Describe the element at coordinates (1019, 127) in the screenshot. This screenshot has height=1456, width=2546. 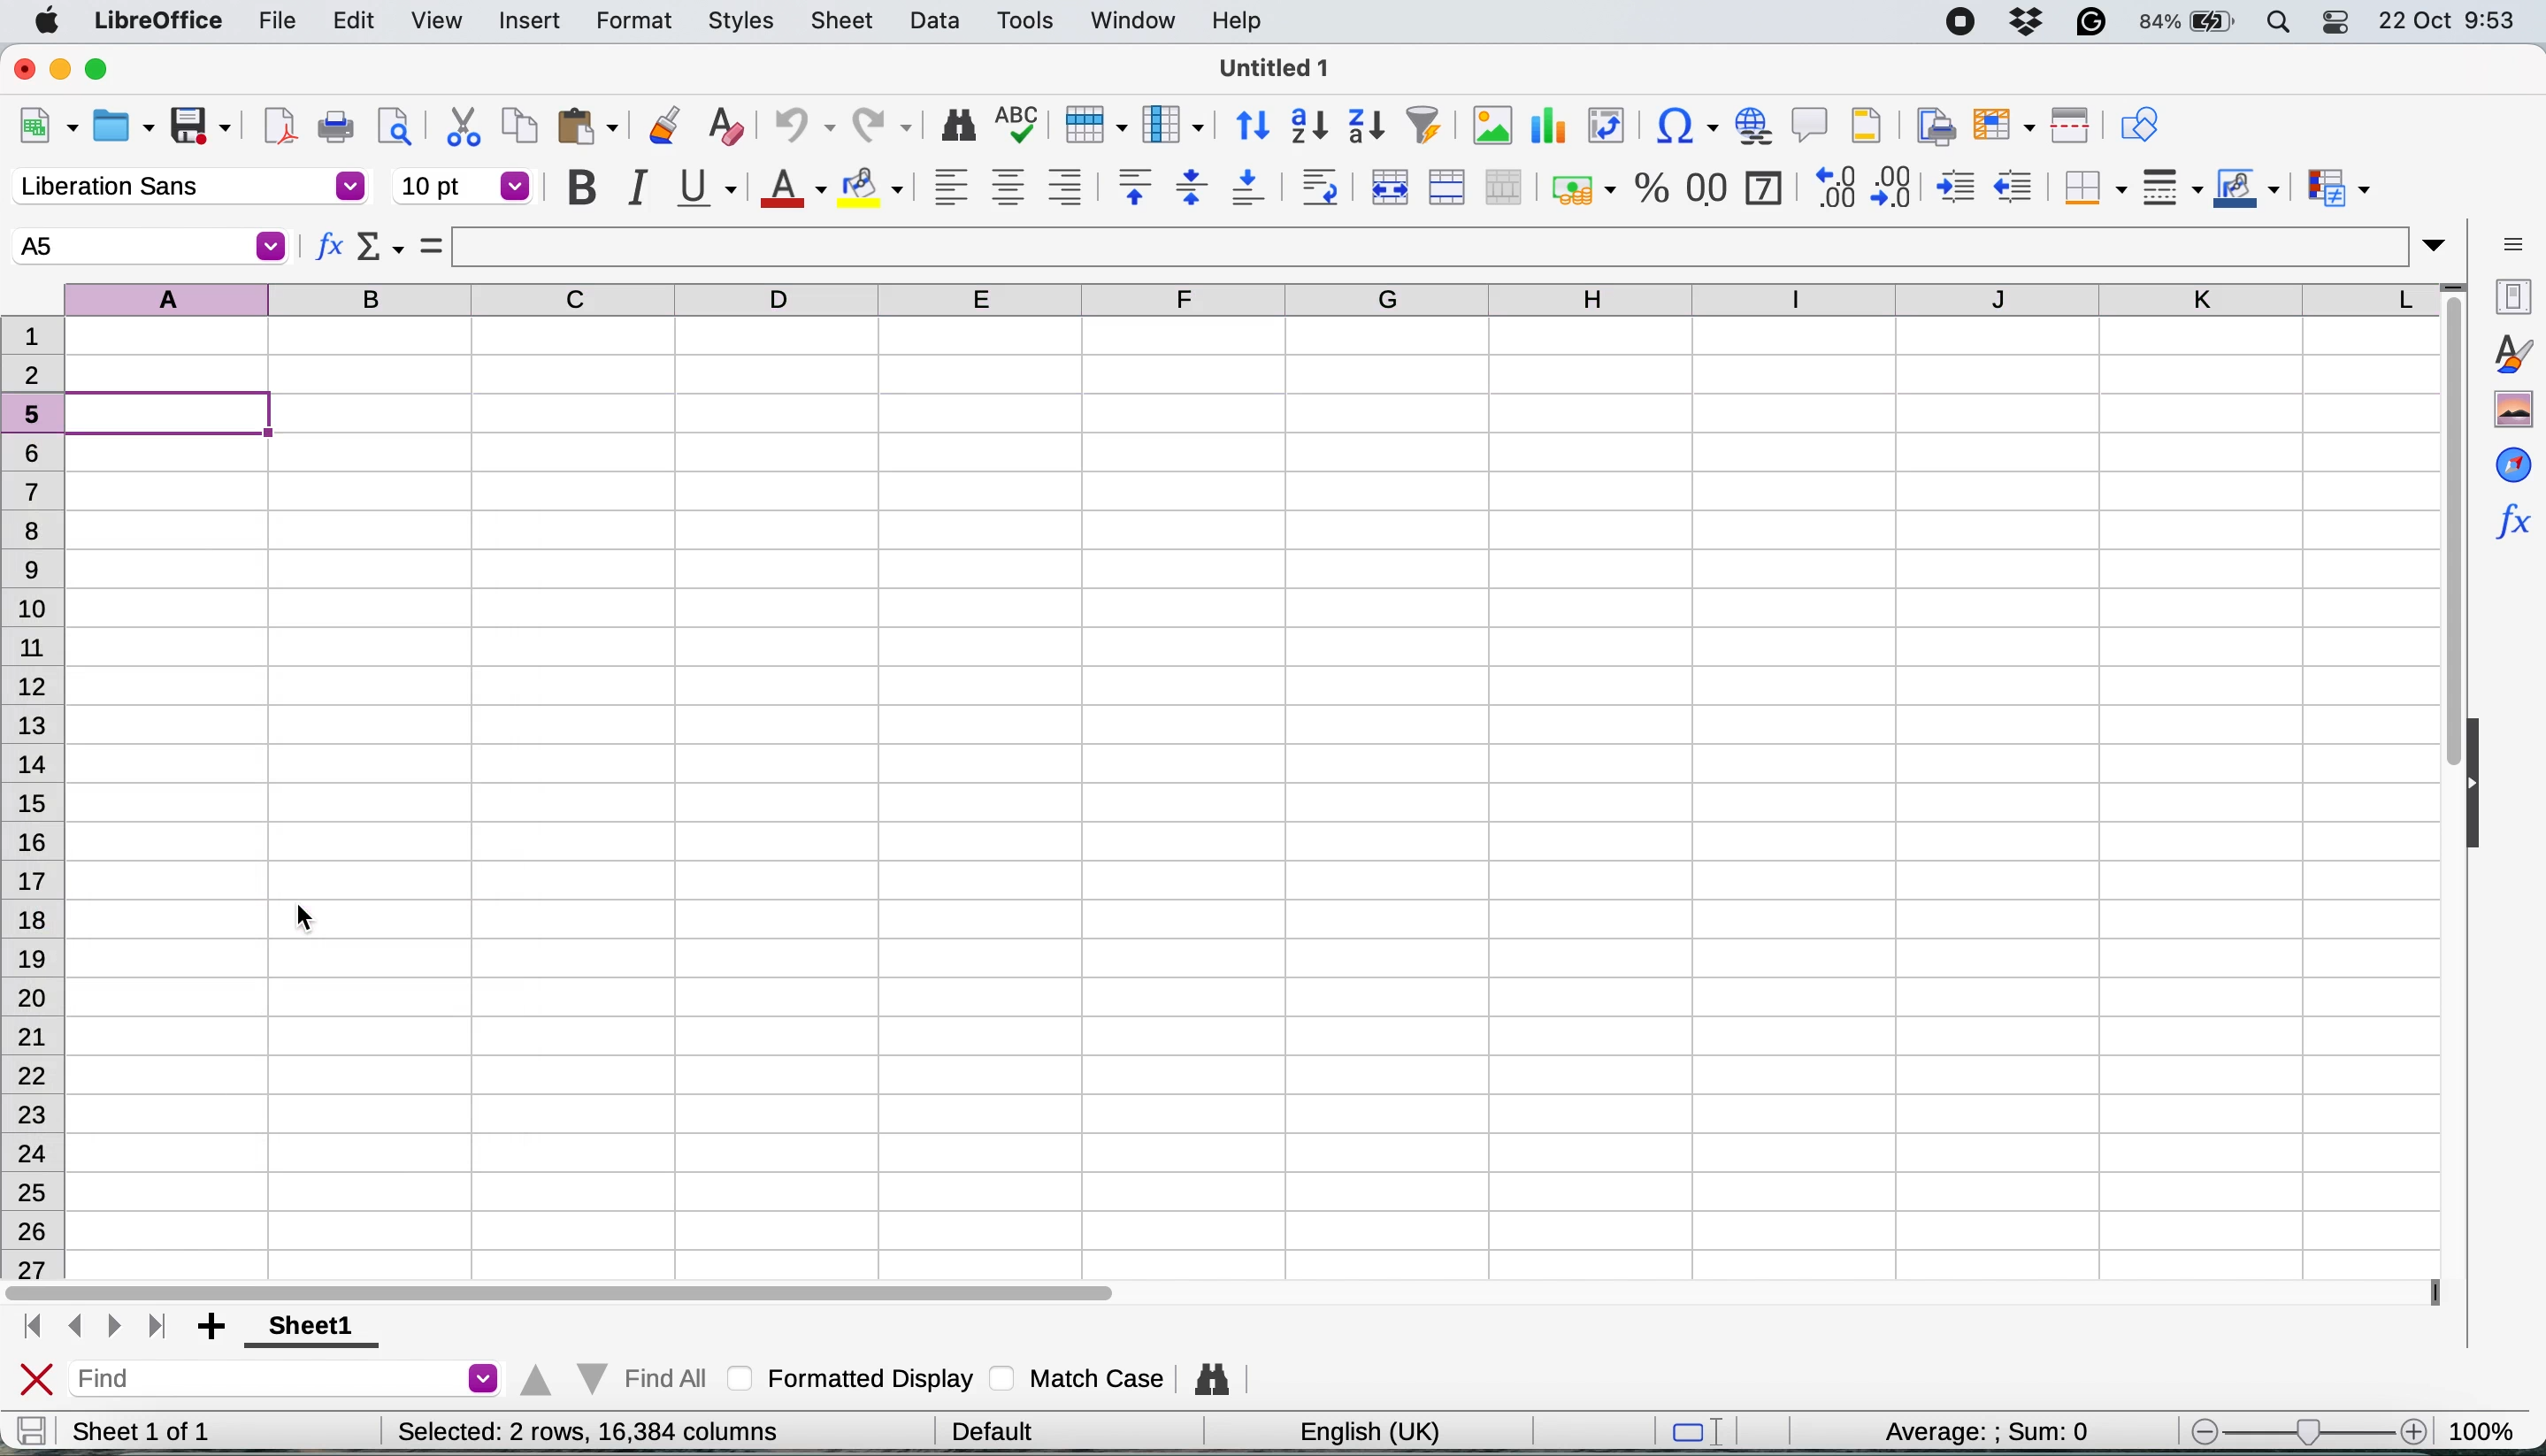
I see `spelling` at that location.